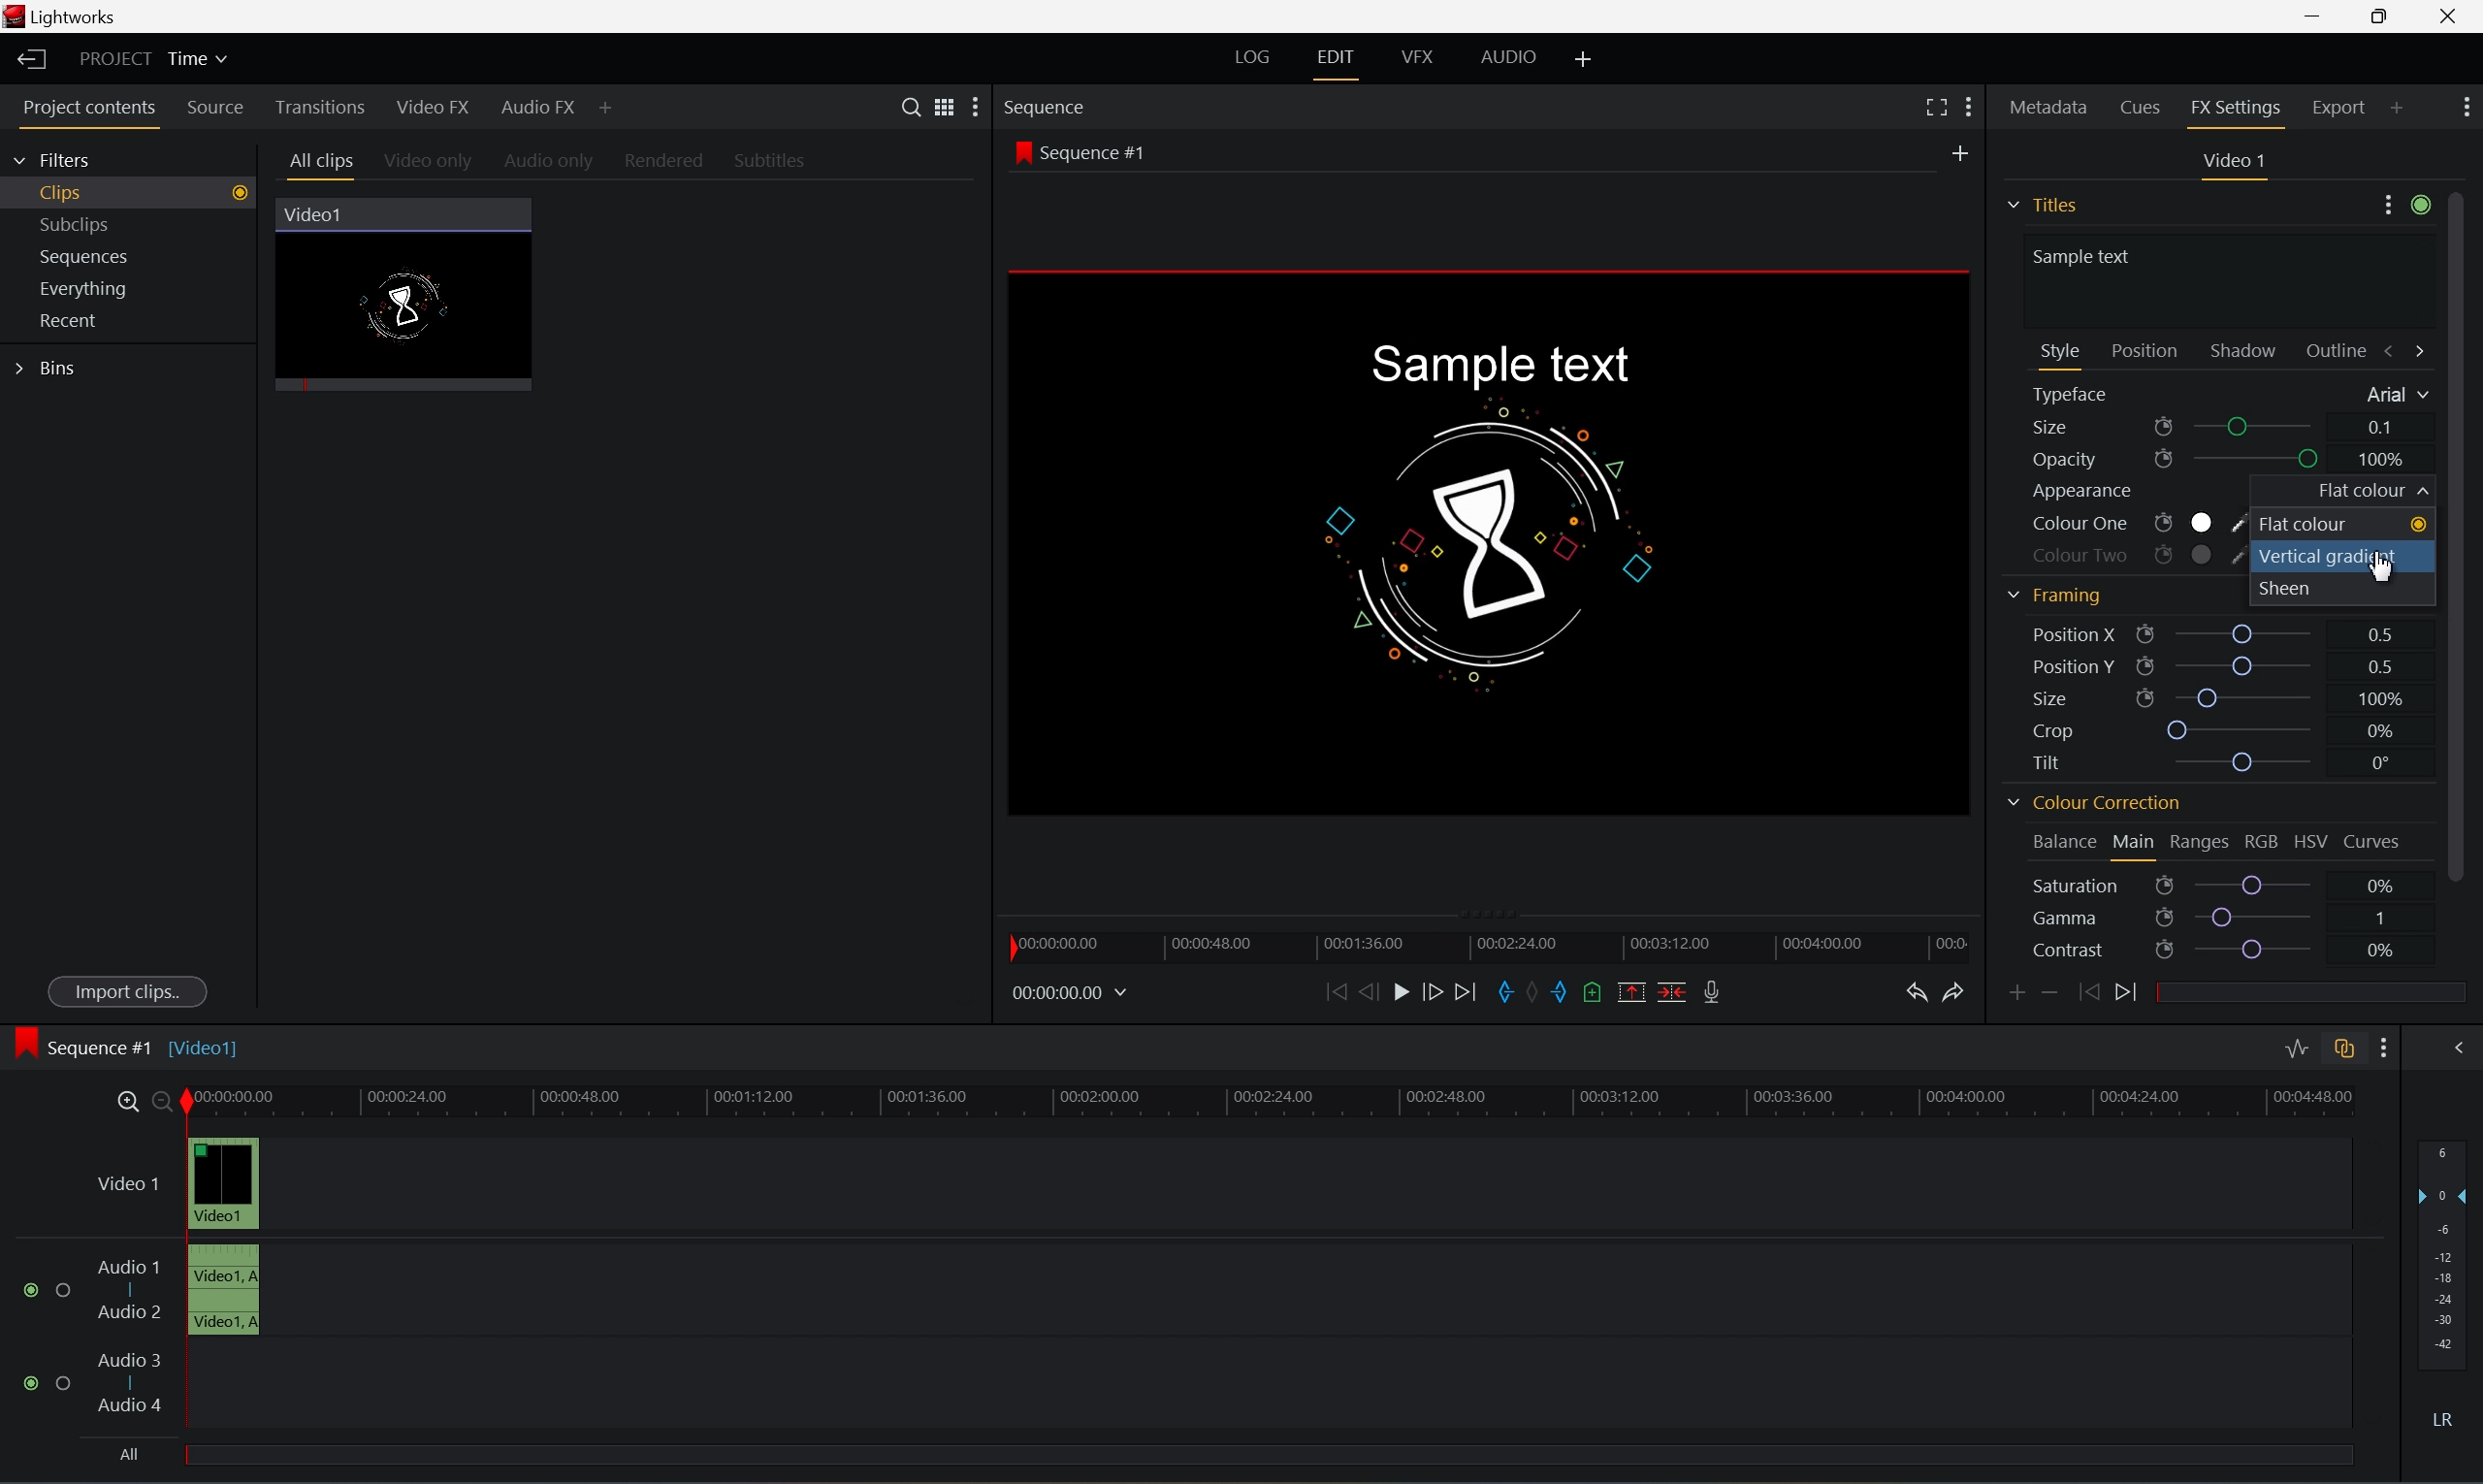  Describe the element at coordinates (2087, 255) in the screenshot. I see `sample text` at that location.